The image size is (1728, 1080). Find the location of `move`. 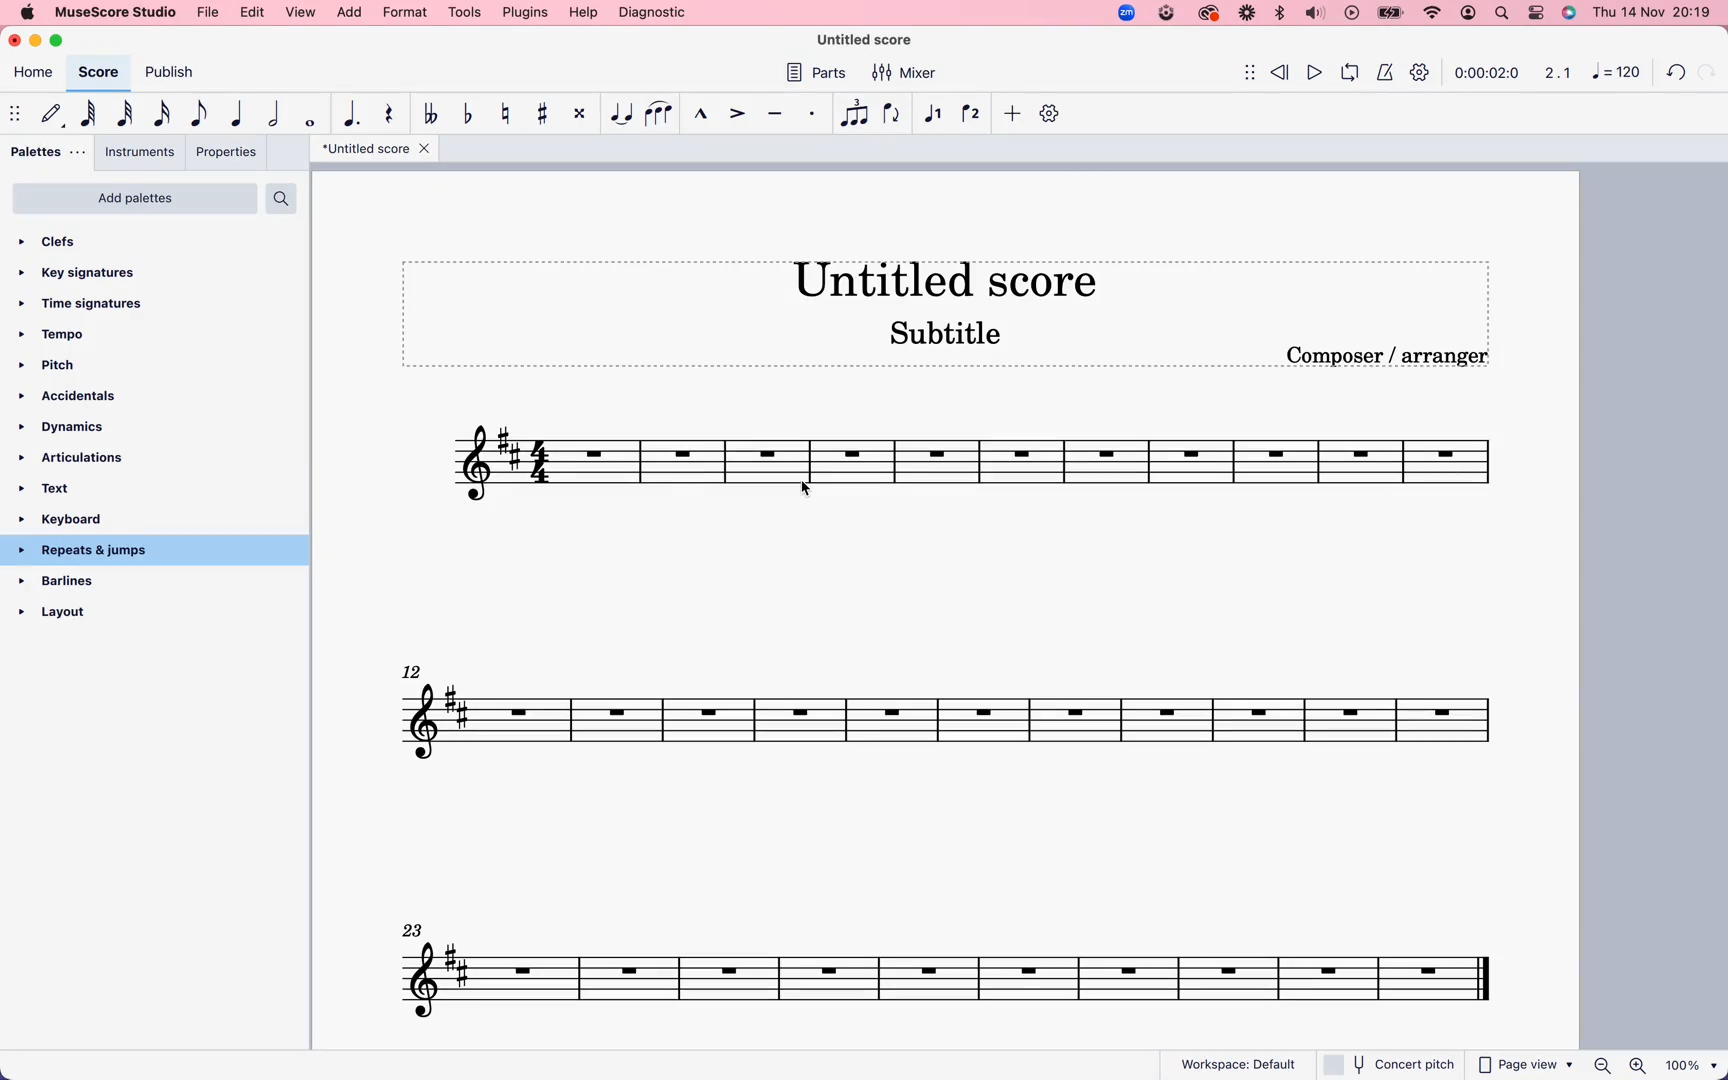

move is located at coordinates (1240, 71).